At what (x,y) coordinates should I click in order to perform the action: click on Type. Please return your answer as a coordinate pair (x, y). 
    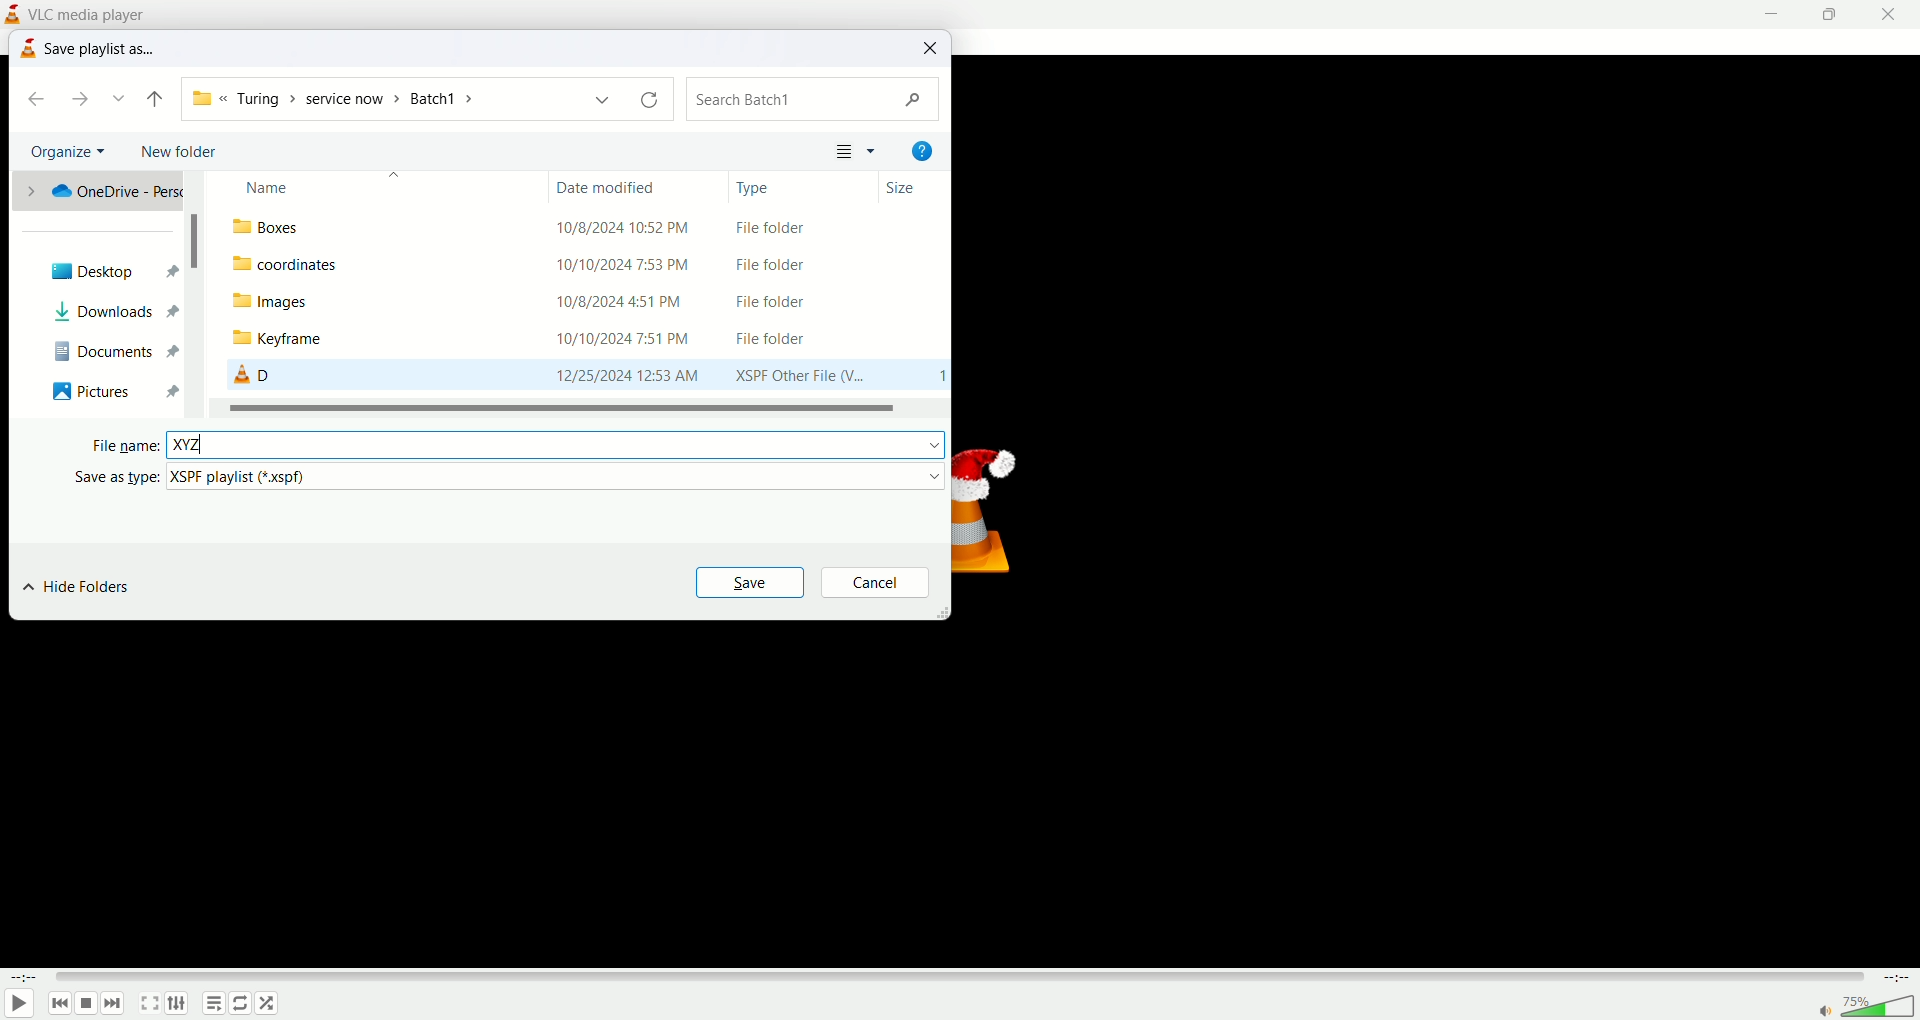
    Looking at the image, I should click on (766, 189).